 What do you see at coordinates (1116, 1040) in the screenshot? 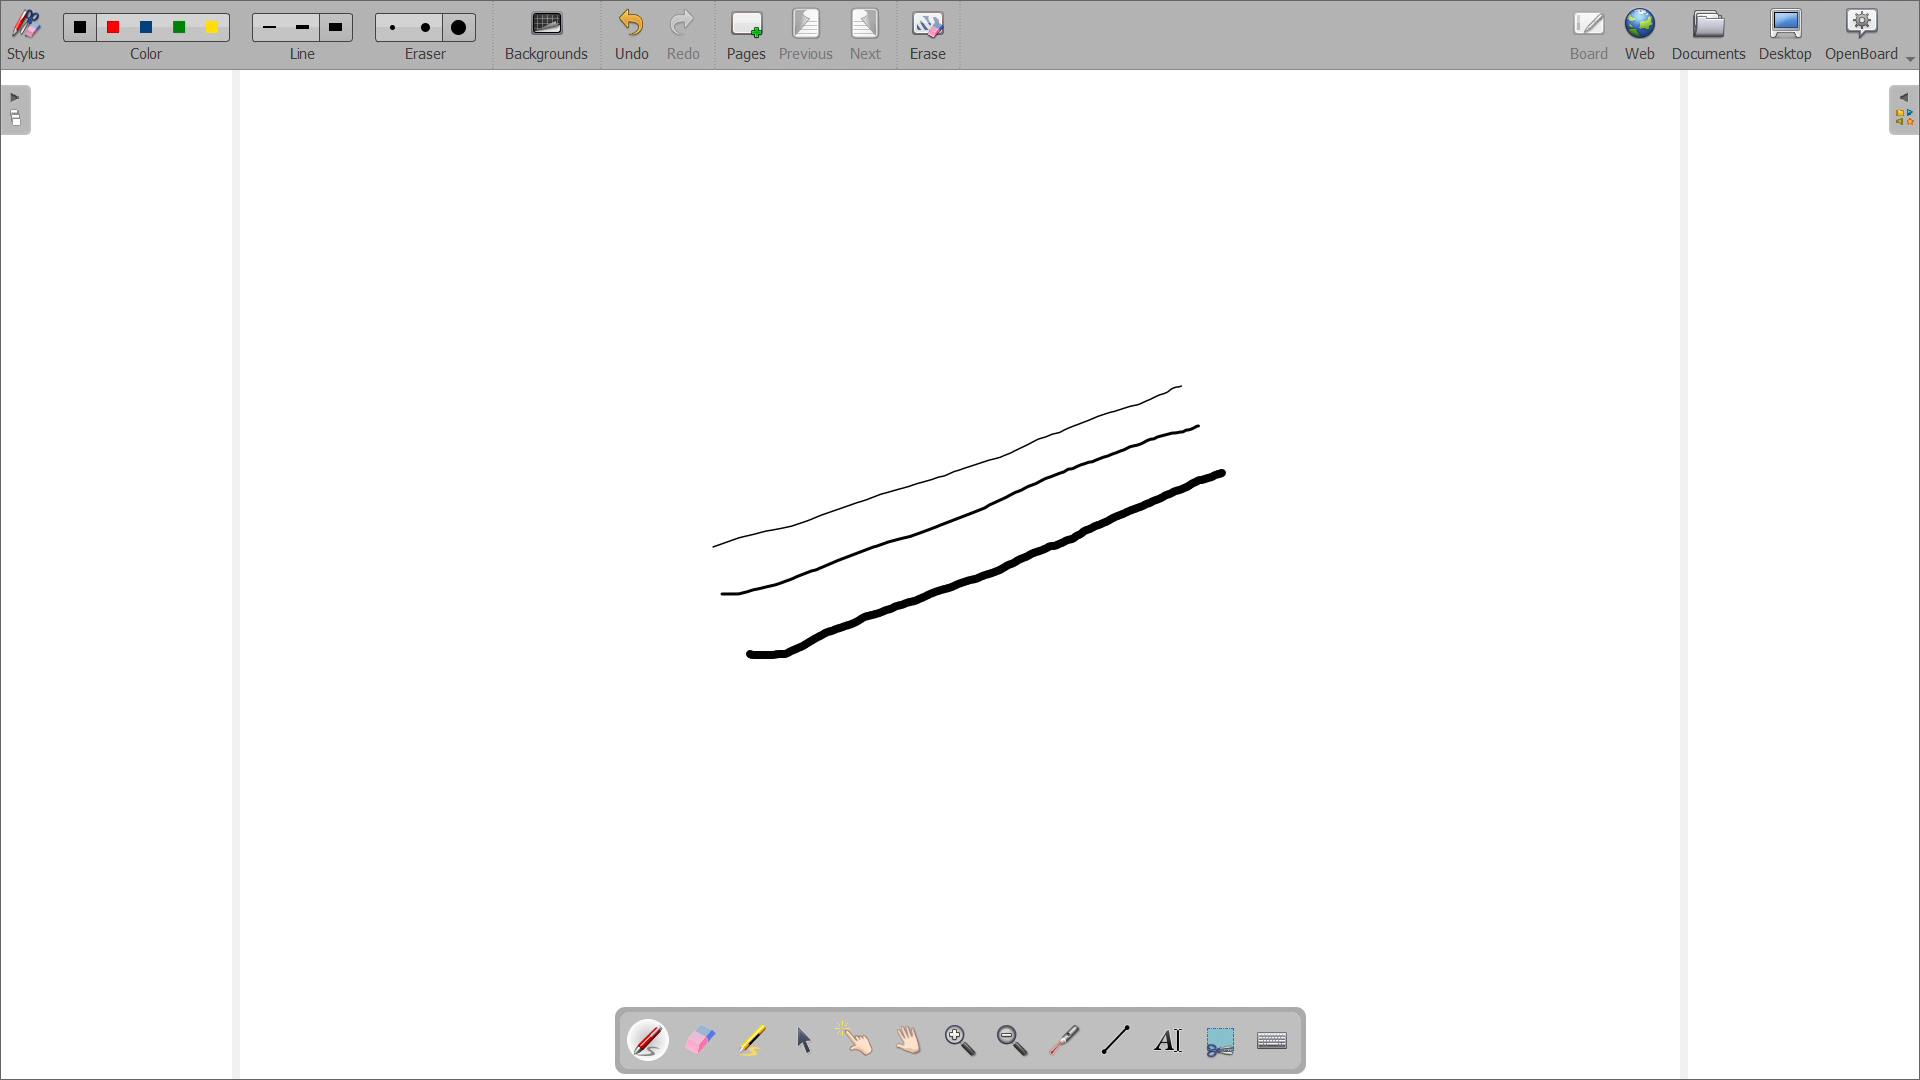
I see `draw lines` at bounding box center [1116, 1040].